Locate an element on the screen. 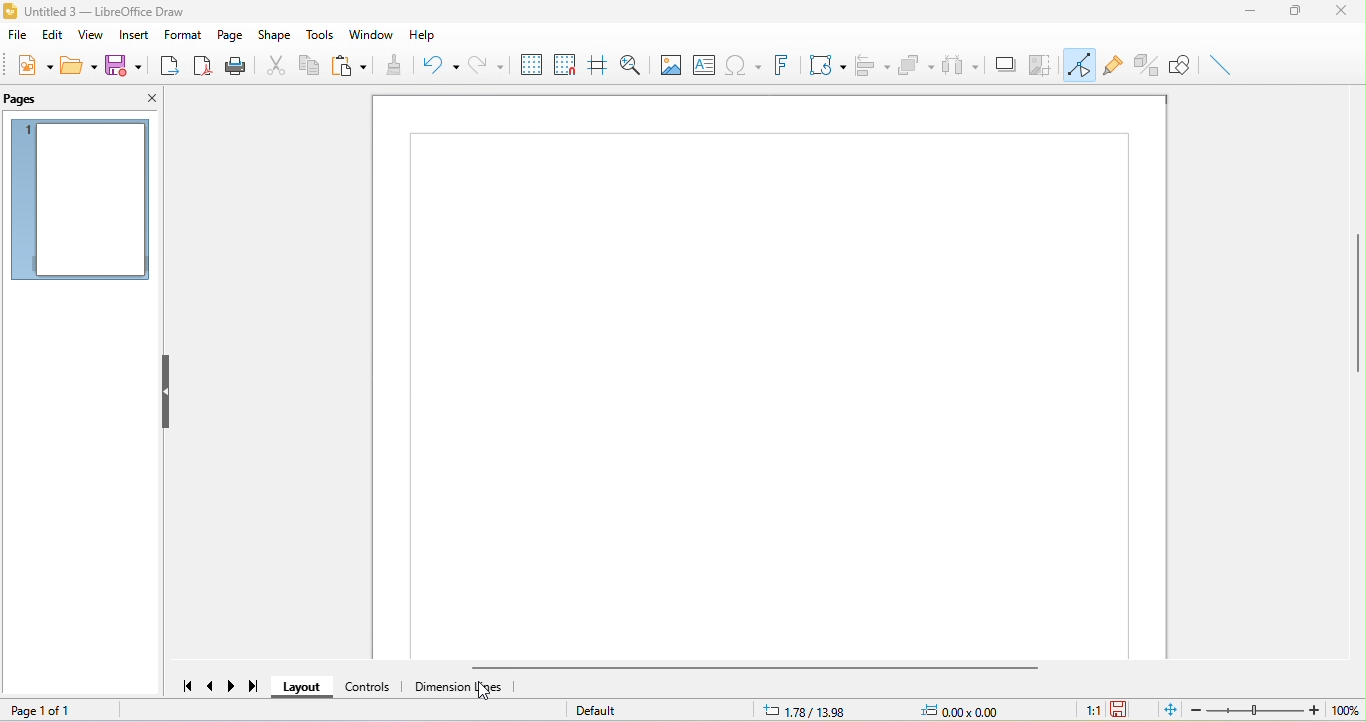  next page is located at coordinates (235, 685).